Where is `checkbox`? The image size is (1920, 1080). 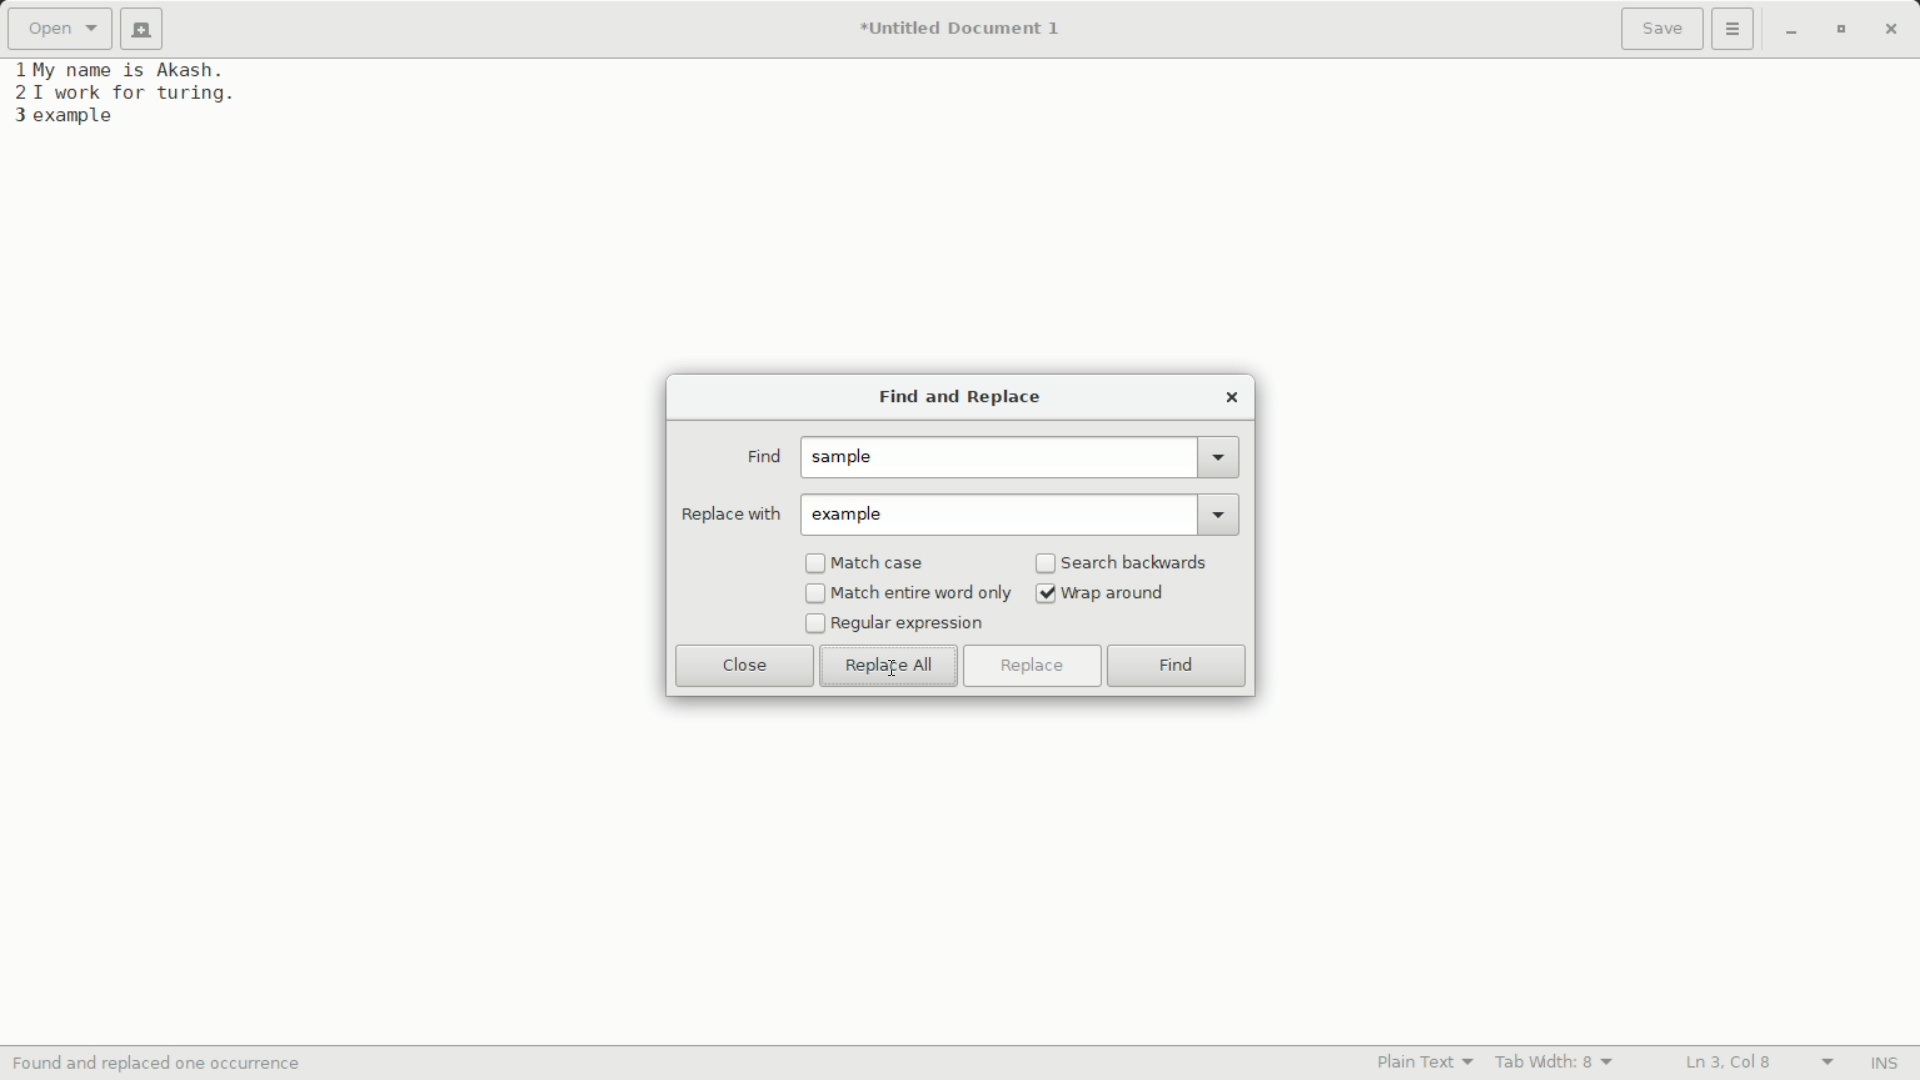 checkbox is located at coordinates (815, 564).